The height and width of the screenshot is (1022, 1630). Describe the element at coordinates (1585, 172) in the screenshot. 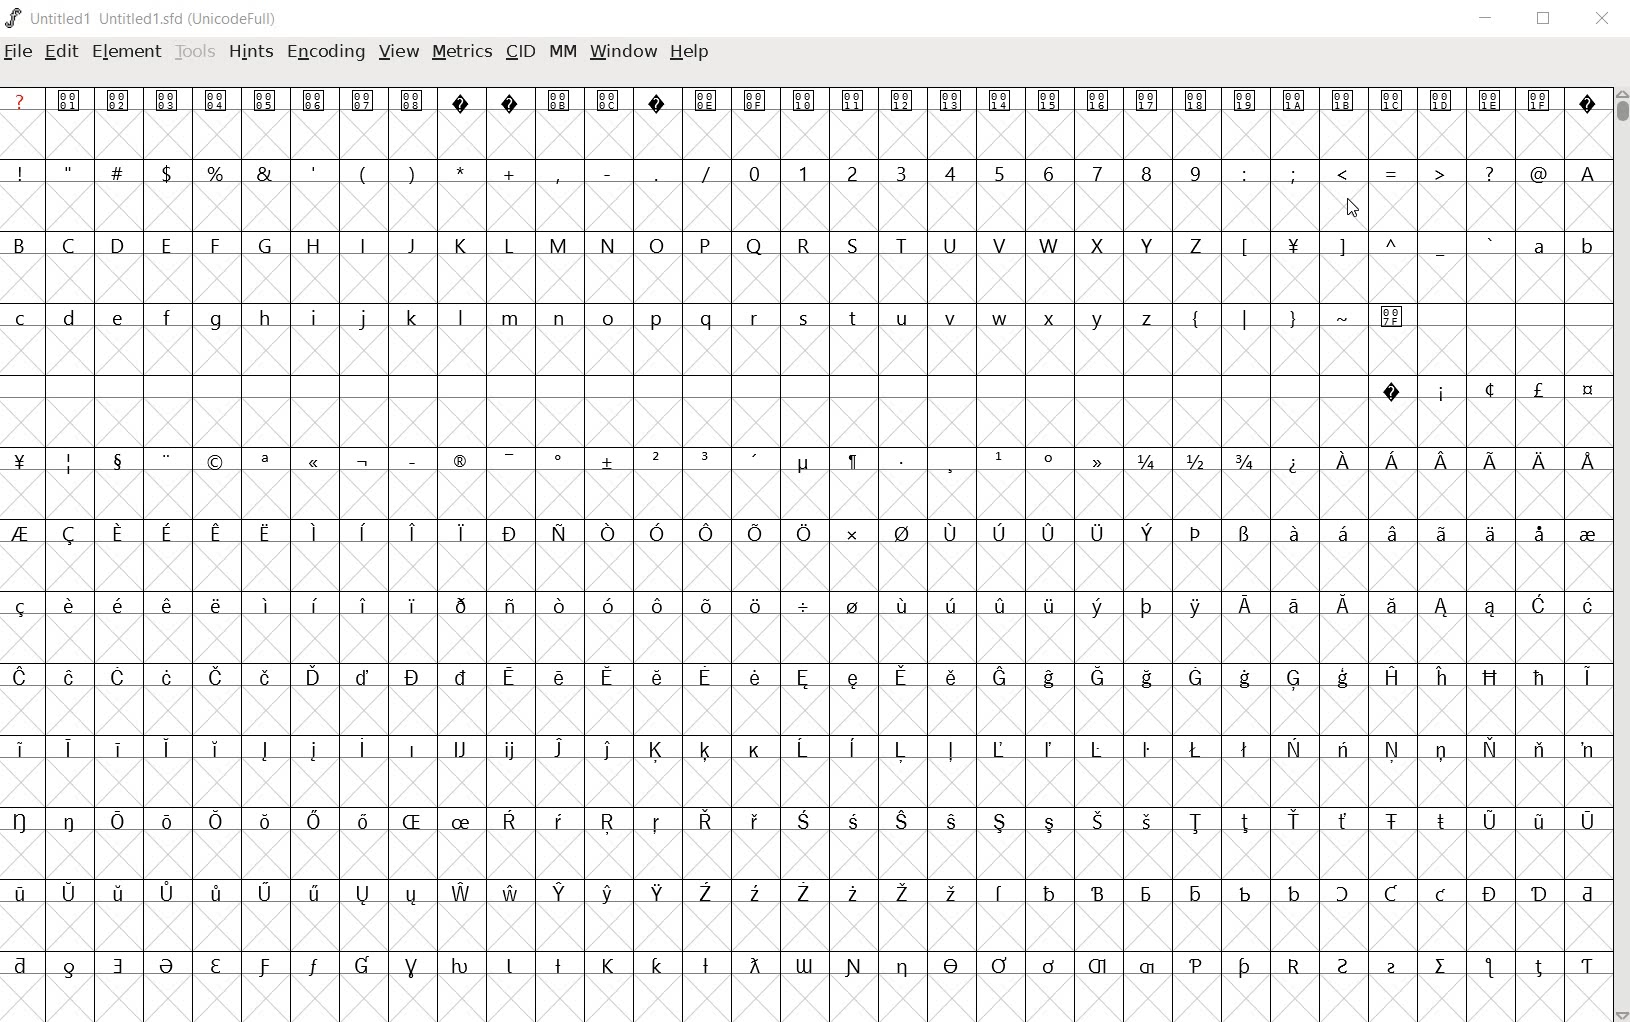

I see `` at that location.